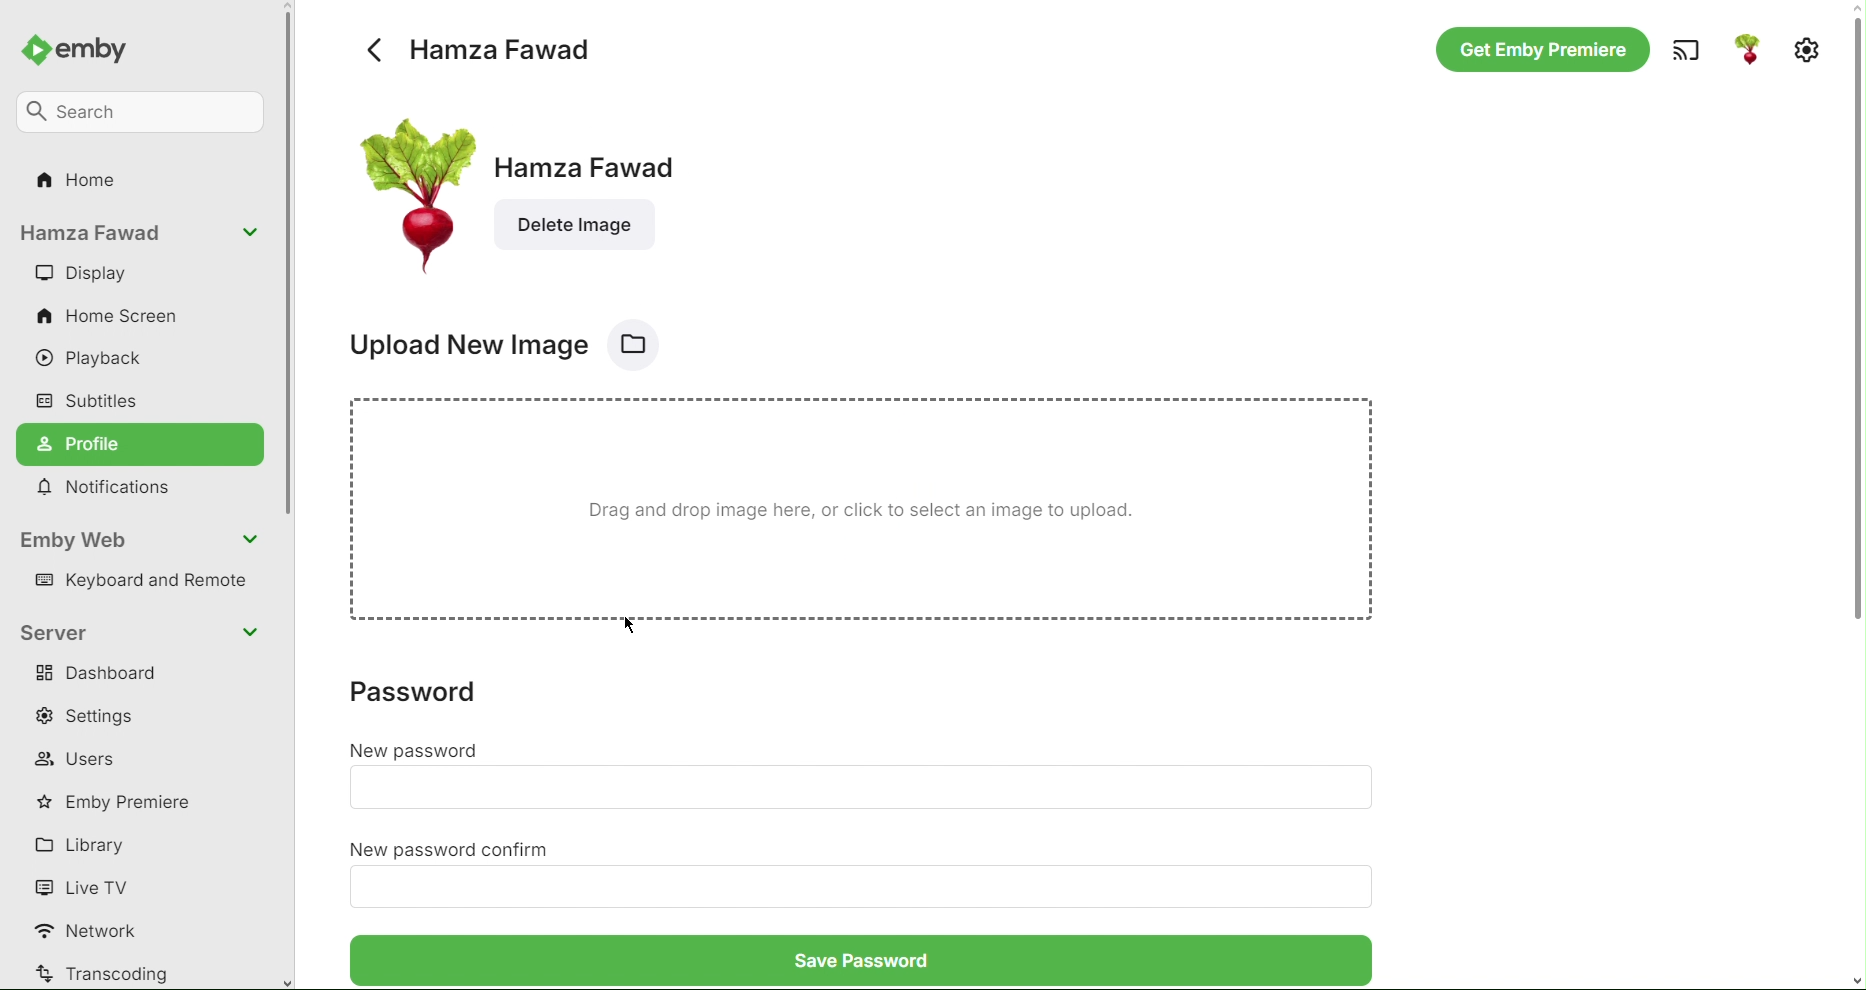  I want to click on Save Password, so click(854, 967).